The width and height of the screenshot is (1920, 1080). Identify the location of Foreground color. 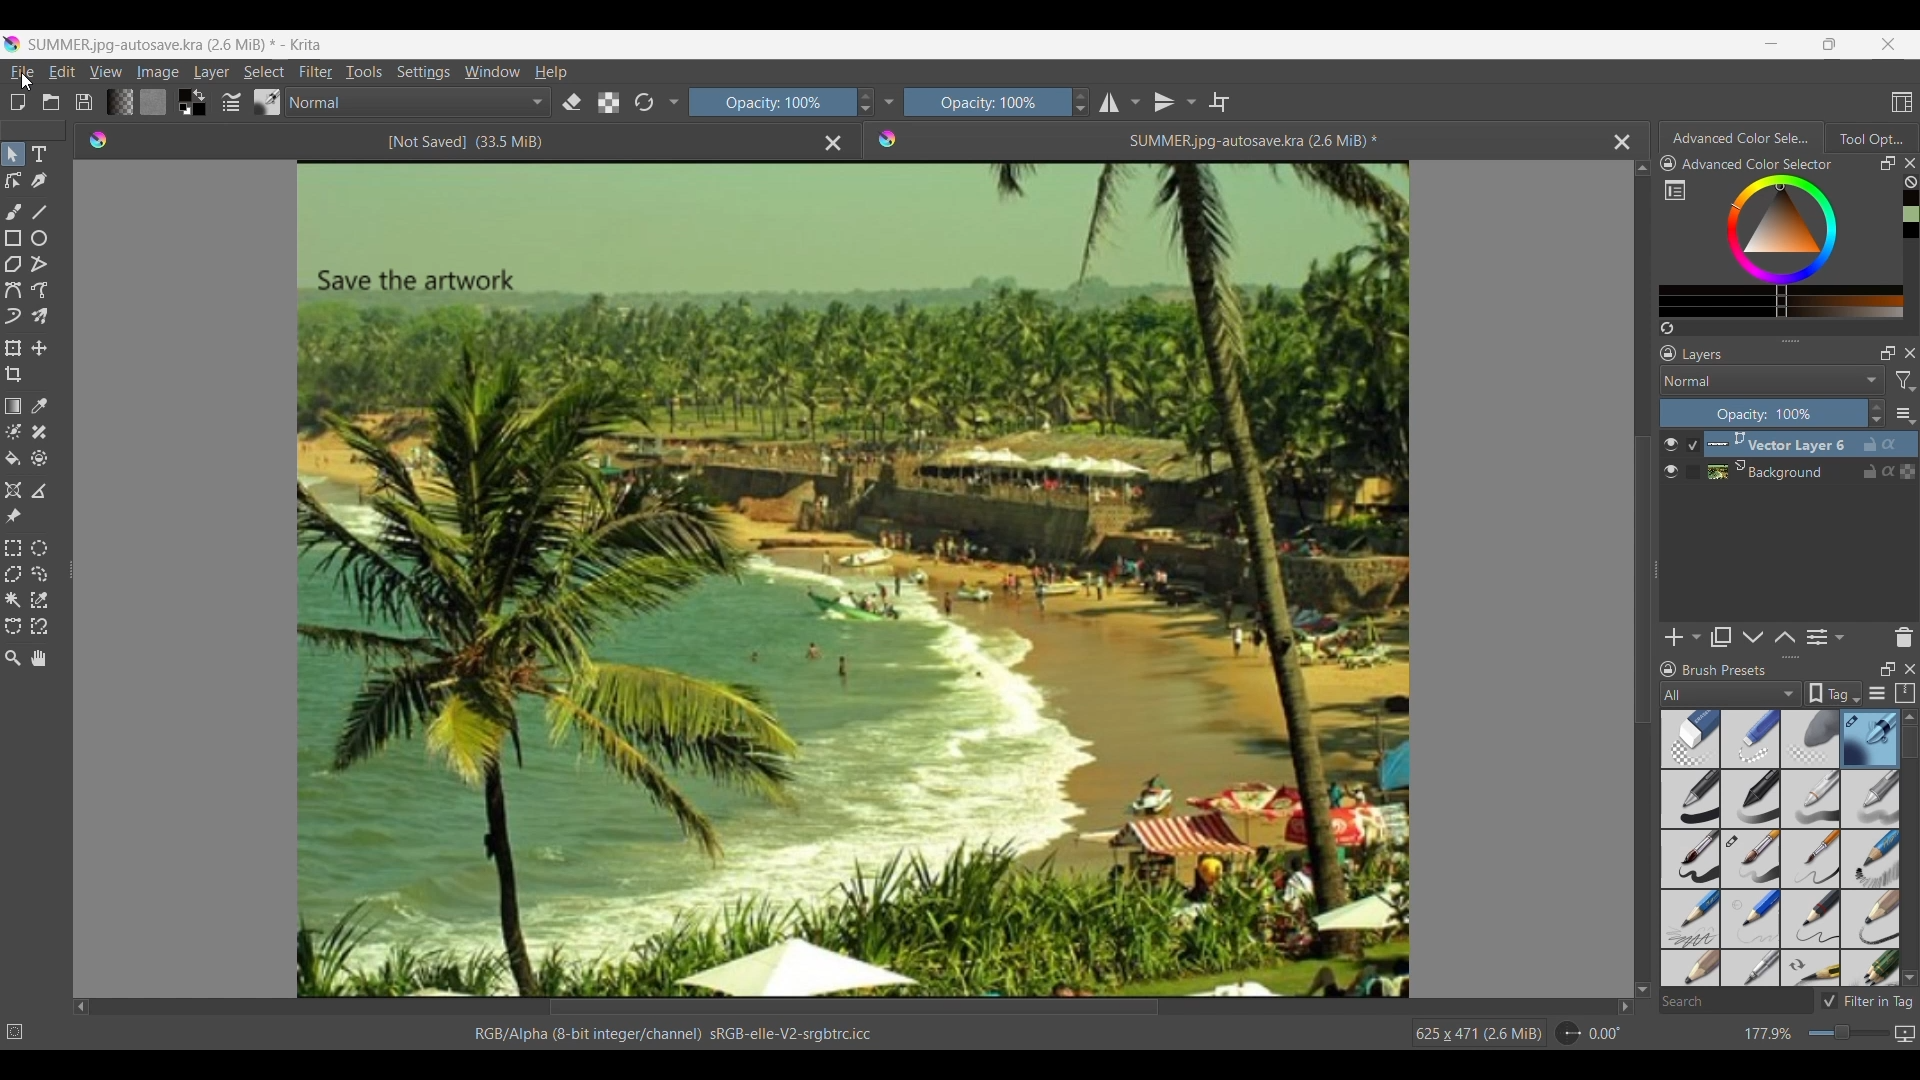
(180, 94).